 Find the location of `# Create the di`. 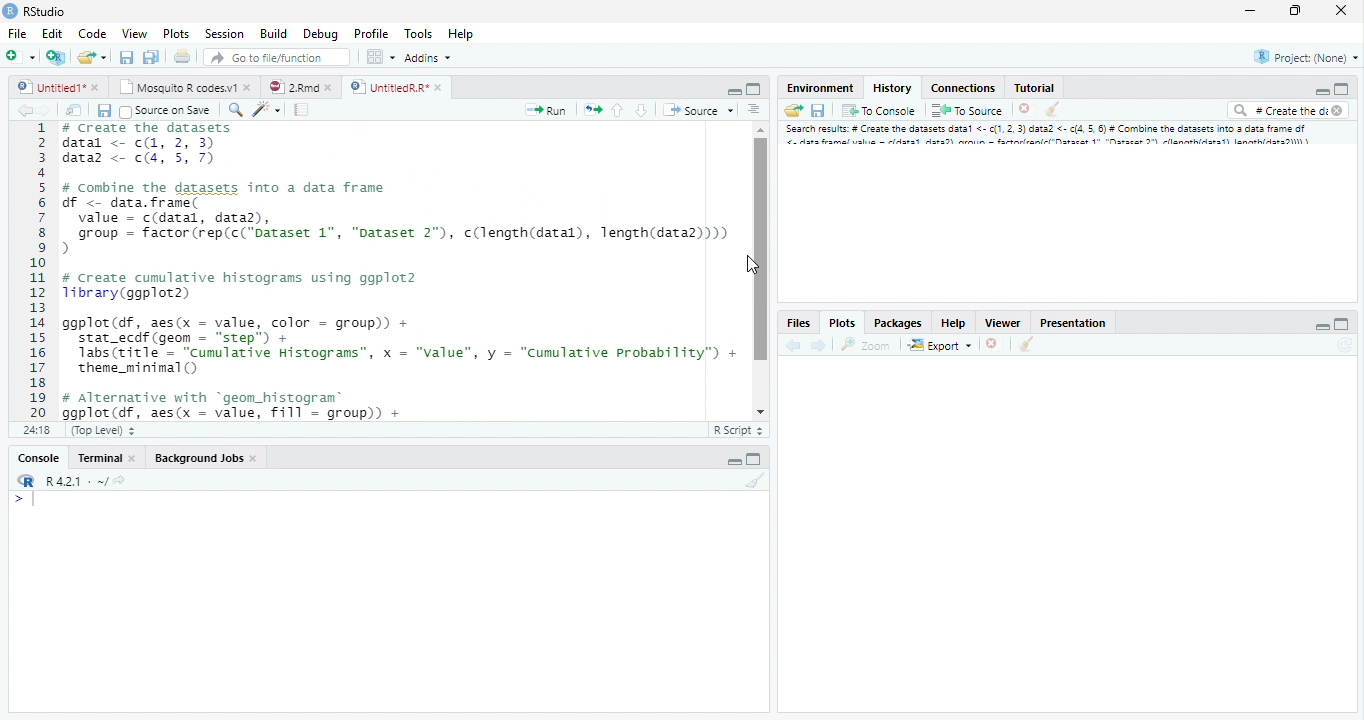

# Create the di is located at coordinates (1286, 112).